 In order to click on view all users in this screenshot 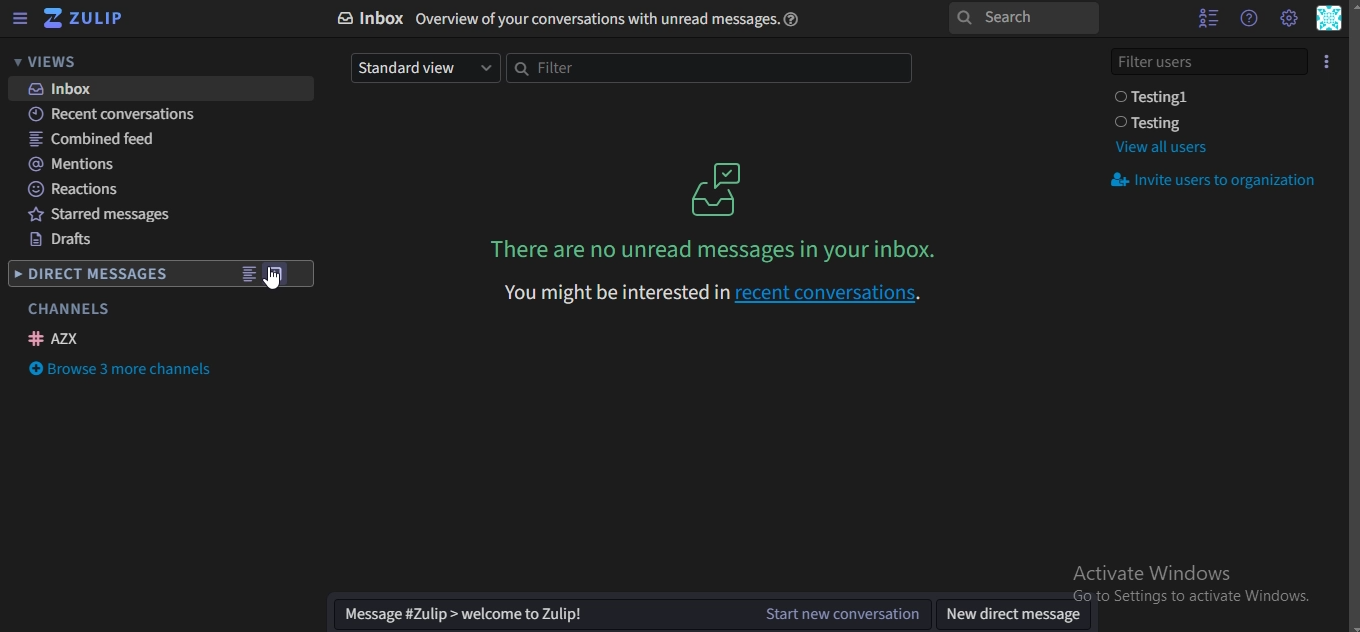, I will do `click(1160, 147)`.